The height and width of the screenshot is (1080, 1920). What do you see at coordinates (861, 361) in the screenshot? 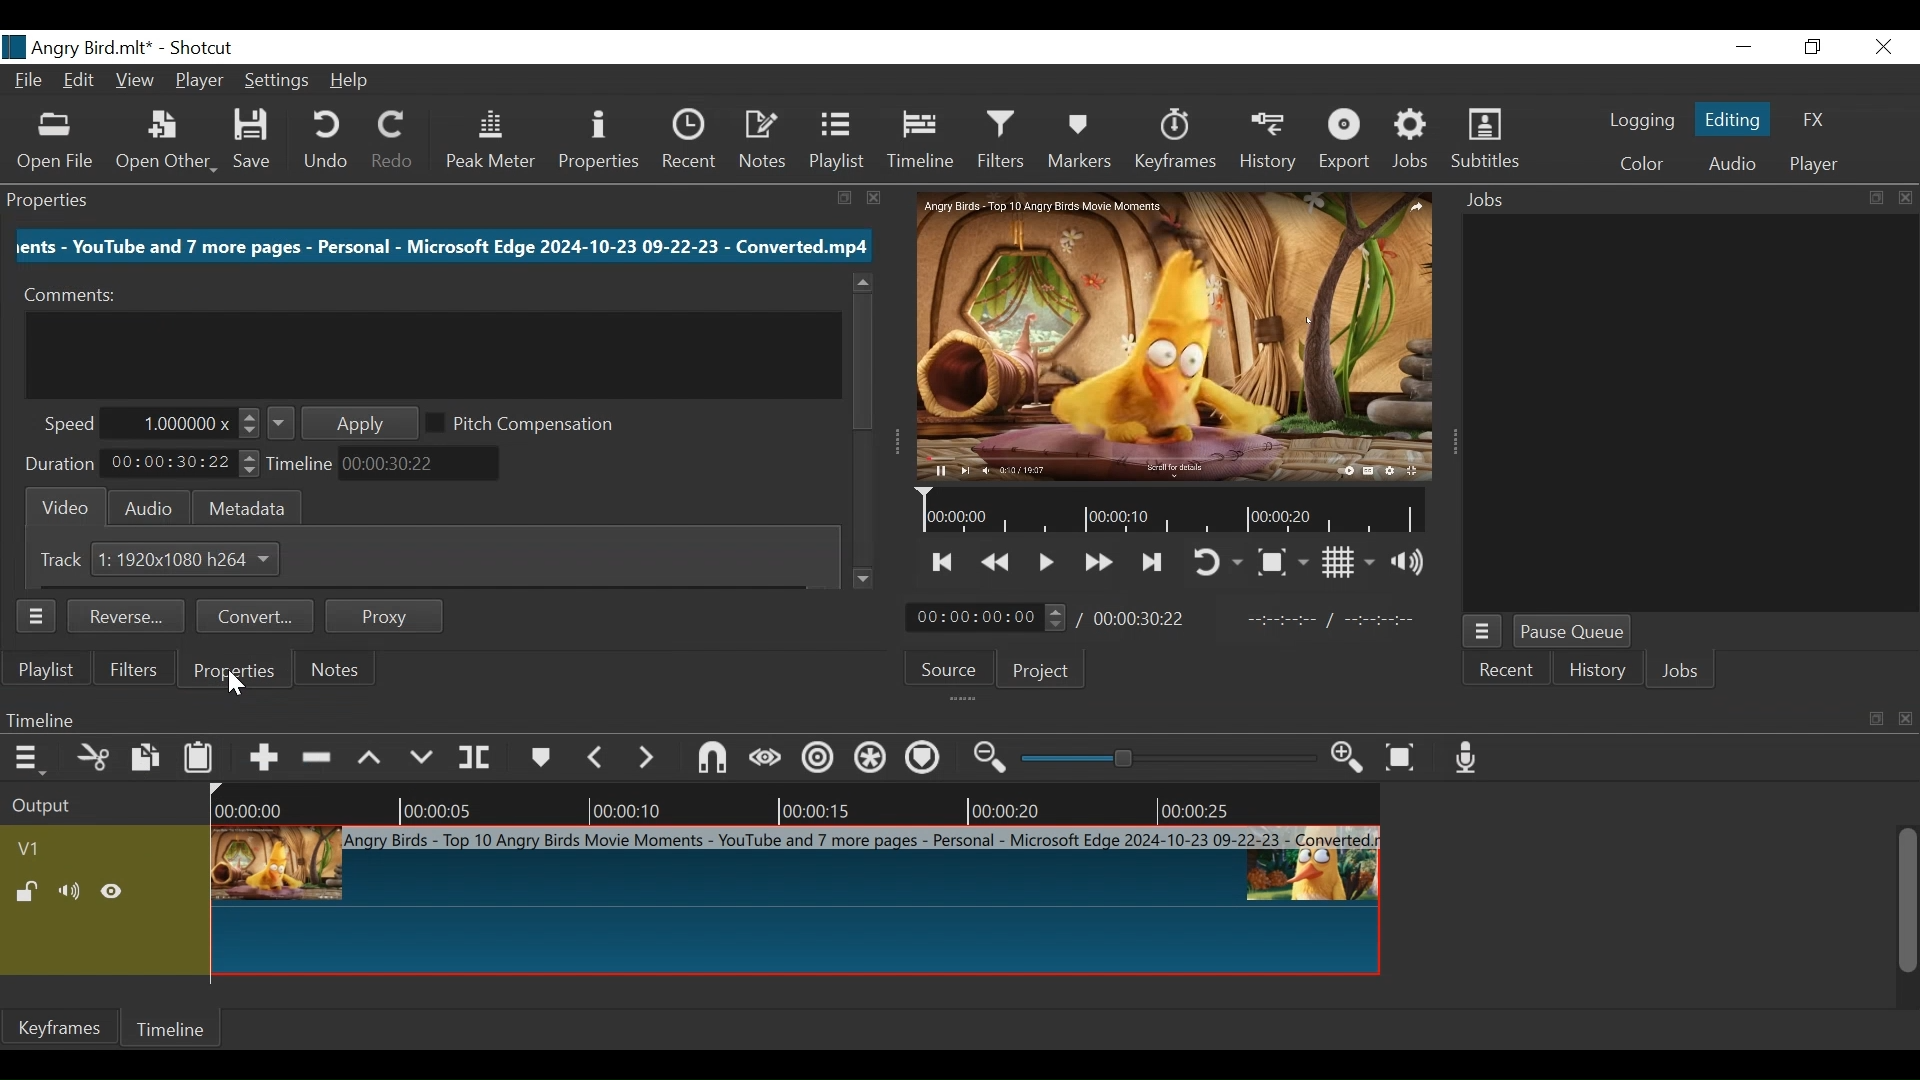
I see `Vertical Scroll bar` at bounding box center [861, 361].